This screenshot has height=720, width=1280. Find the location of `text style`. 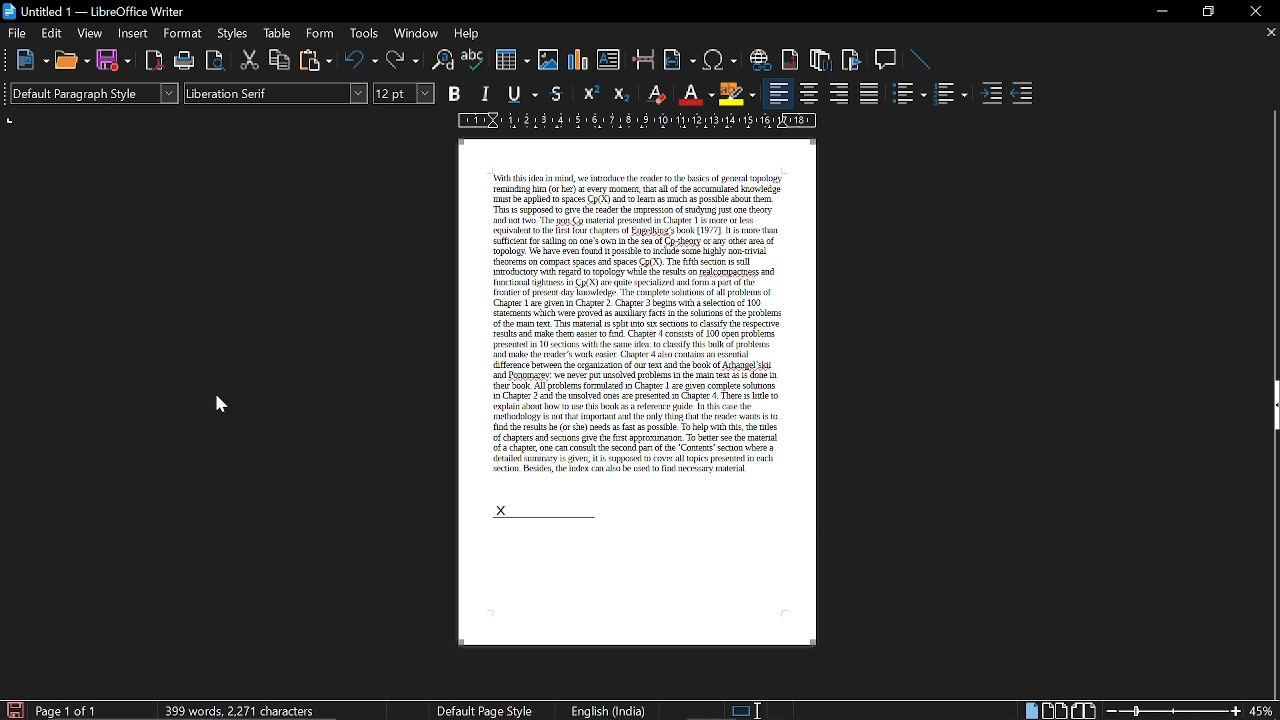

text style is located at coordinates (278, 93).